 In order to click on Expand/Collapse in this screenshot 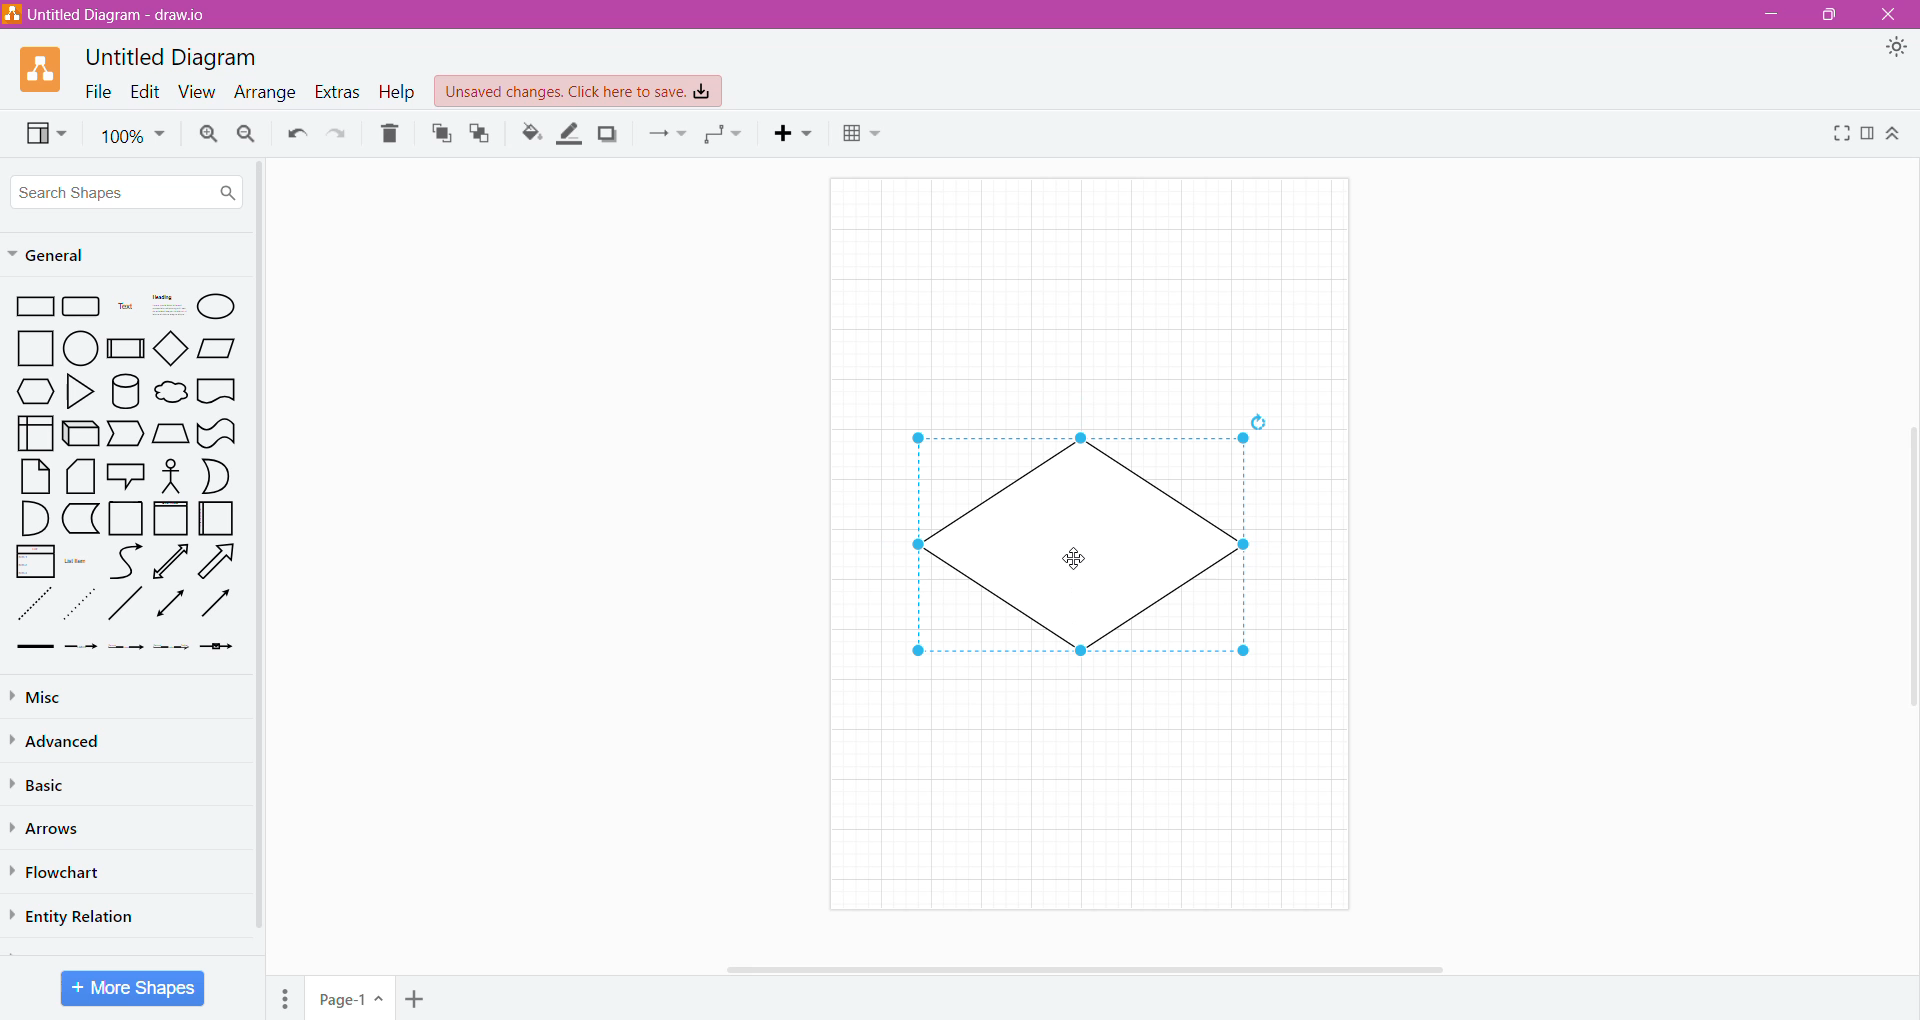, I will do `click(1895, 135)`.